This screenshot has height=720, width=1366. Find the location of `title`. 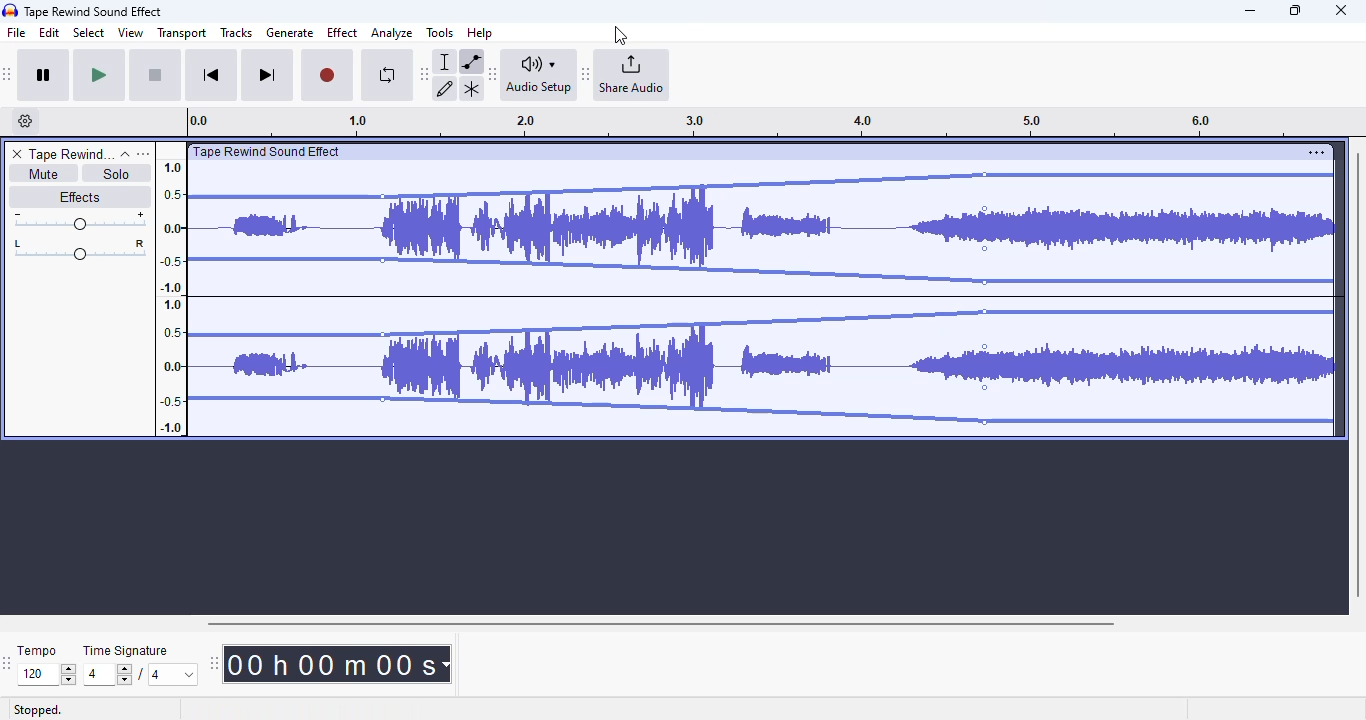

title is located at coordinates (94, 11).